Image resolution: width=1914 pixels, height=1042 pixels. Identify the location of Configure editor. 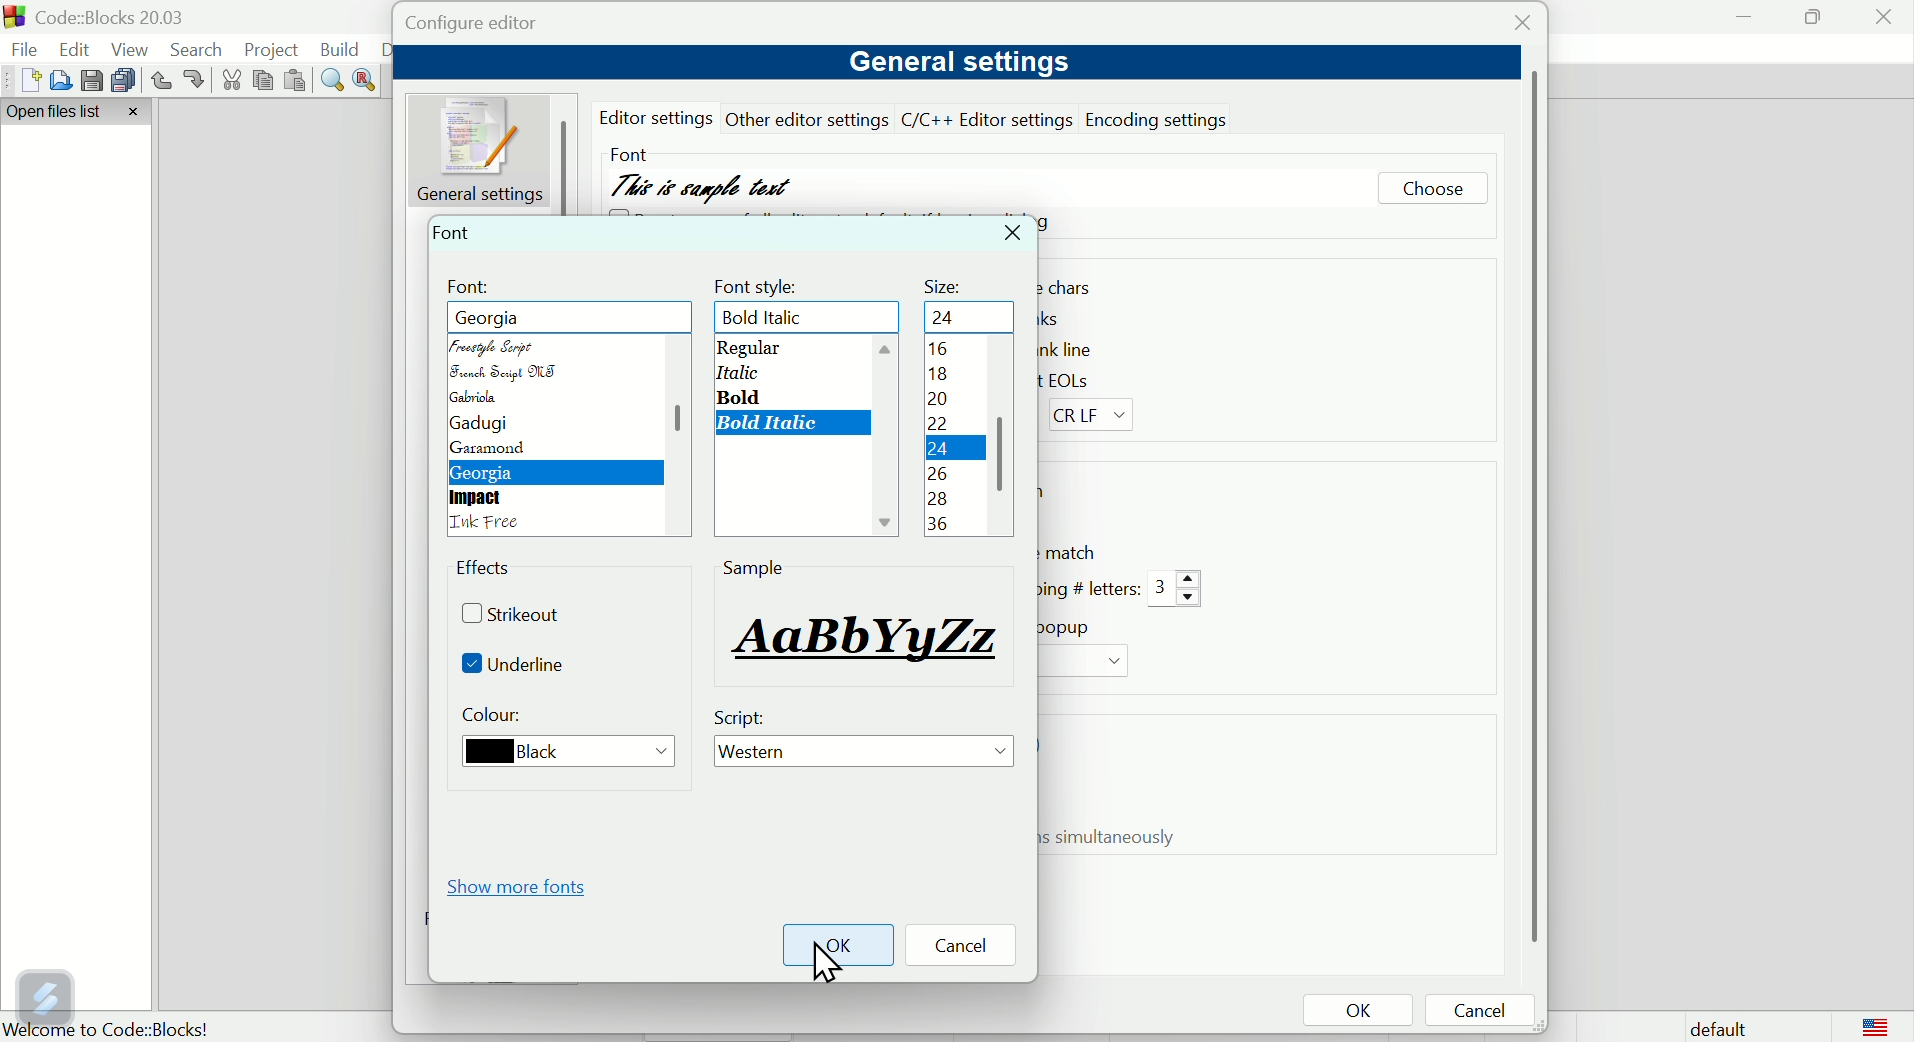
(492, 24).